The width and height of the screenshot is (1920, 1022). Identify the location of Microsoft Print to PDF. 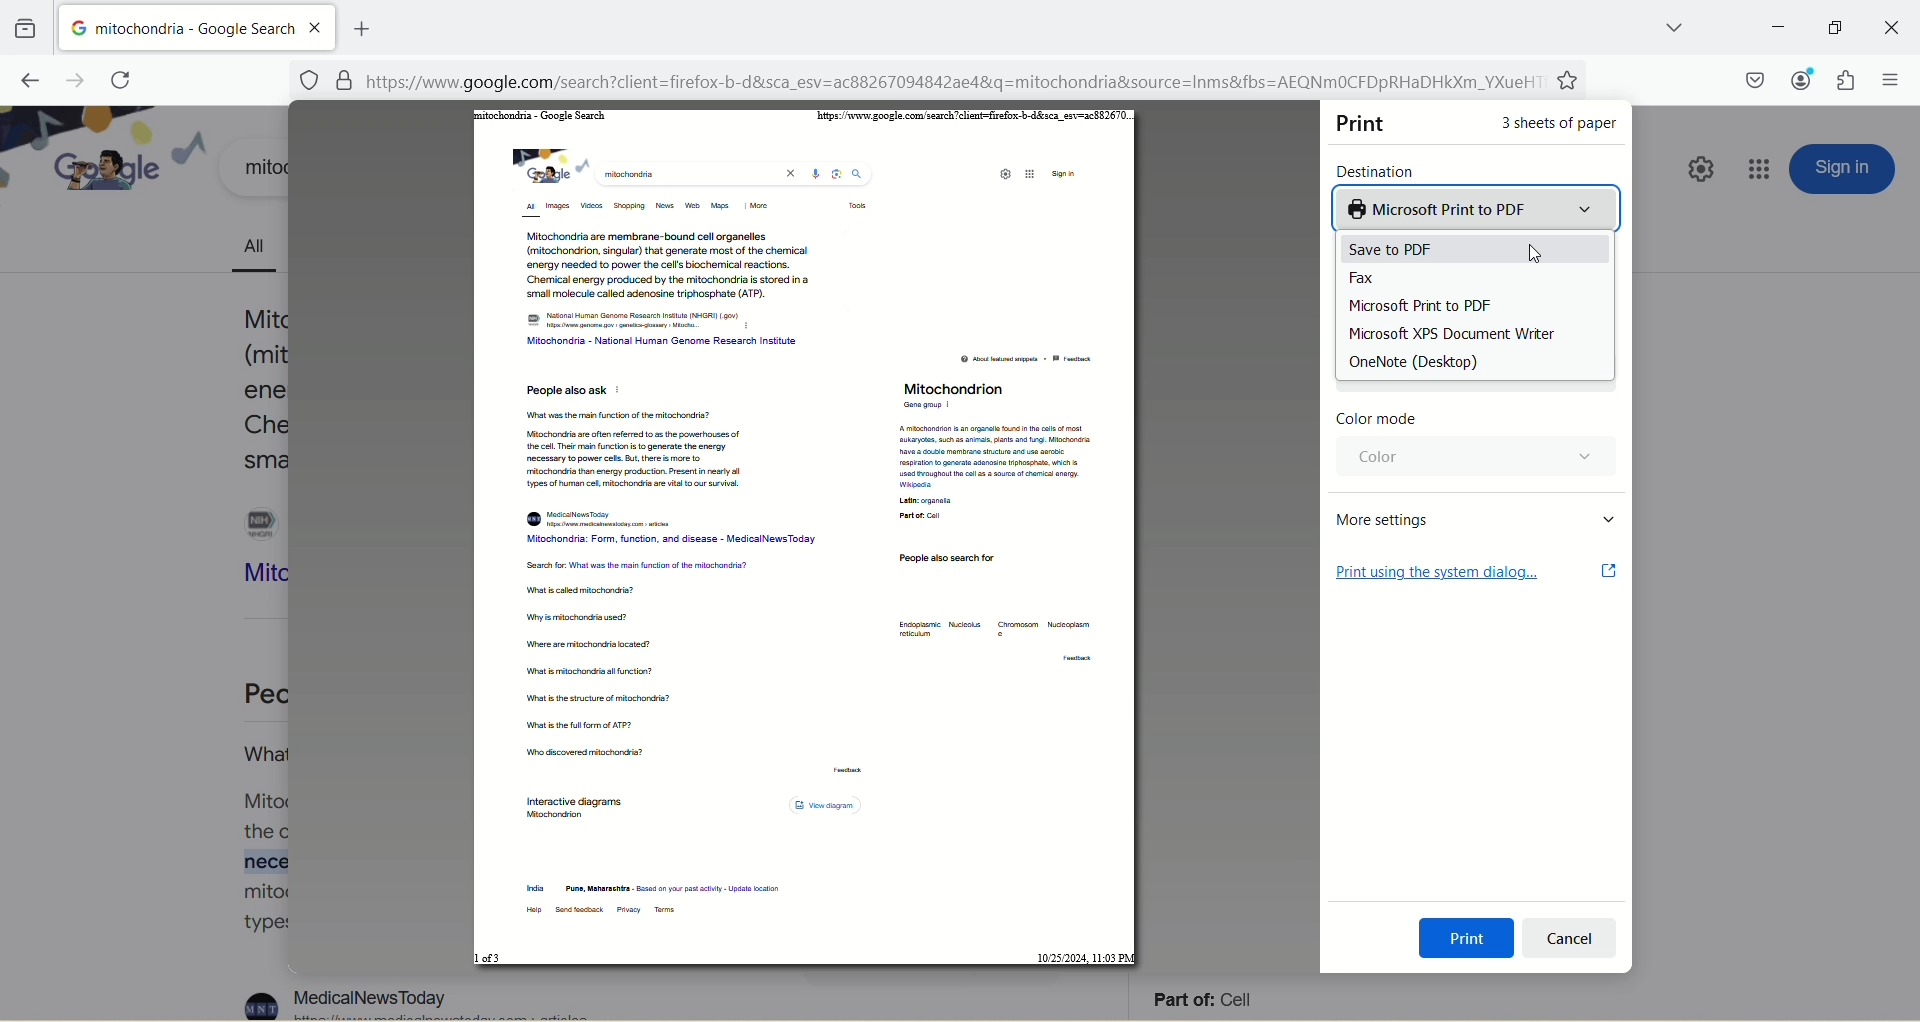
(1475, 303).